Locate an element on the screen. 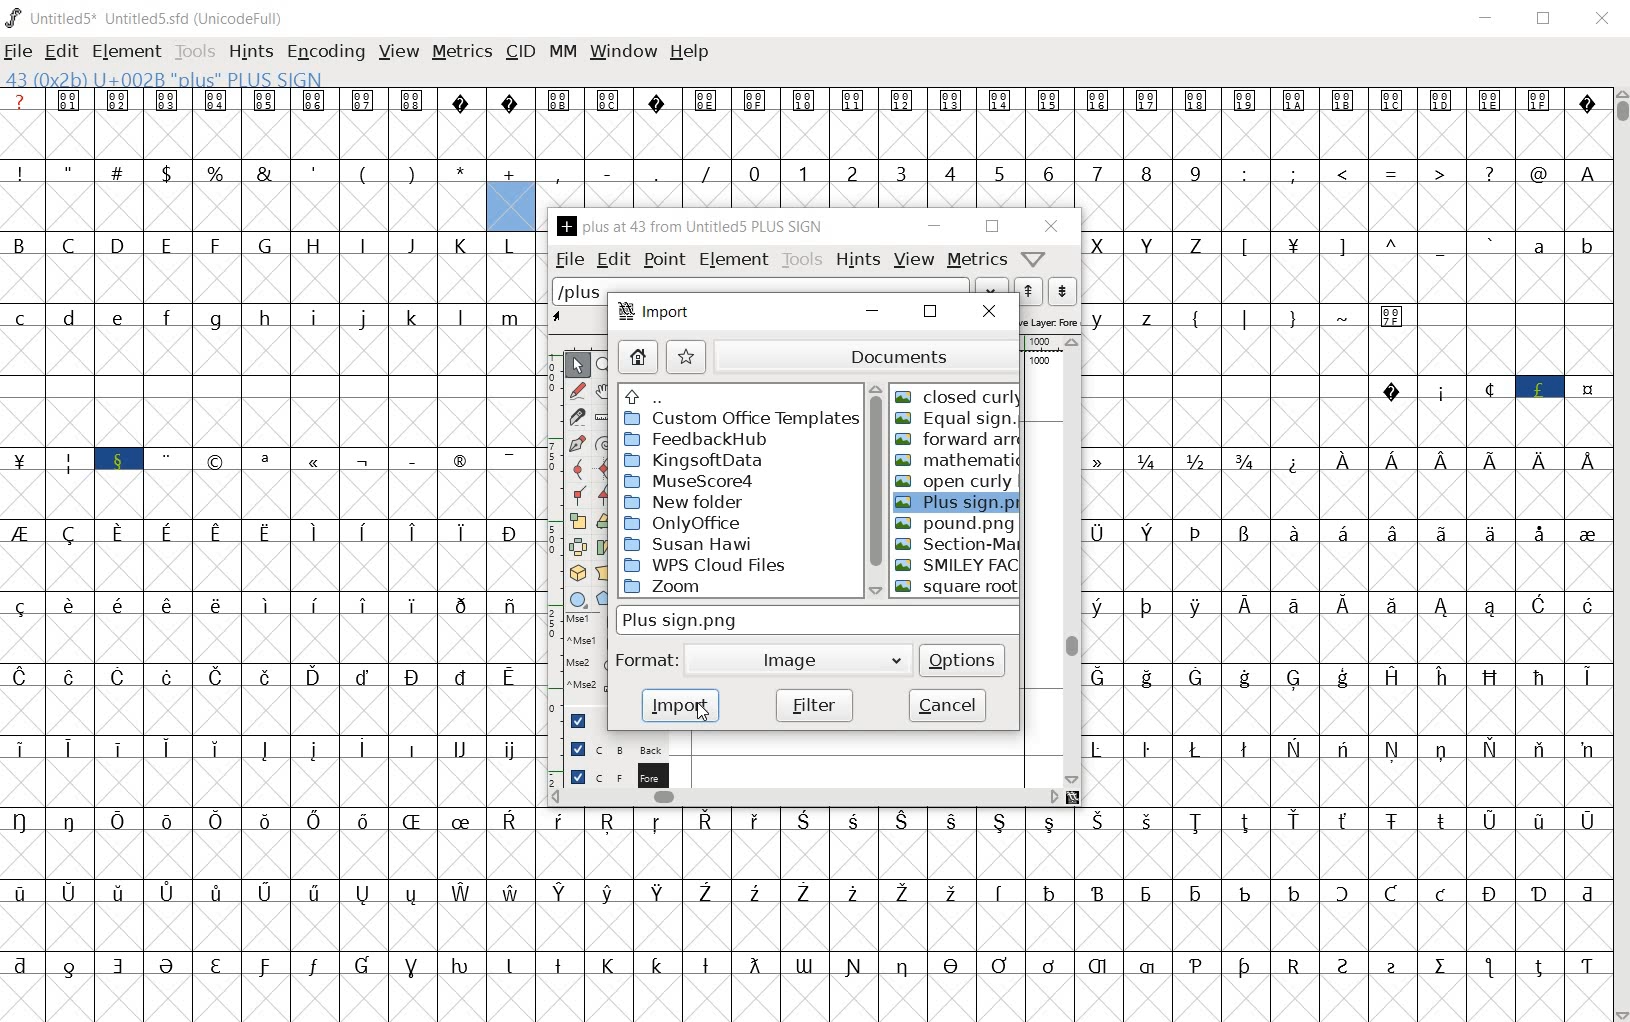  POINTER is located at coordinates (575, 366).